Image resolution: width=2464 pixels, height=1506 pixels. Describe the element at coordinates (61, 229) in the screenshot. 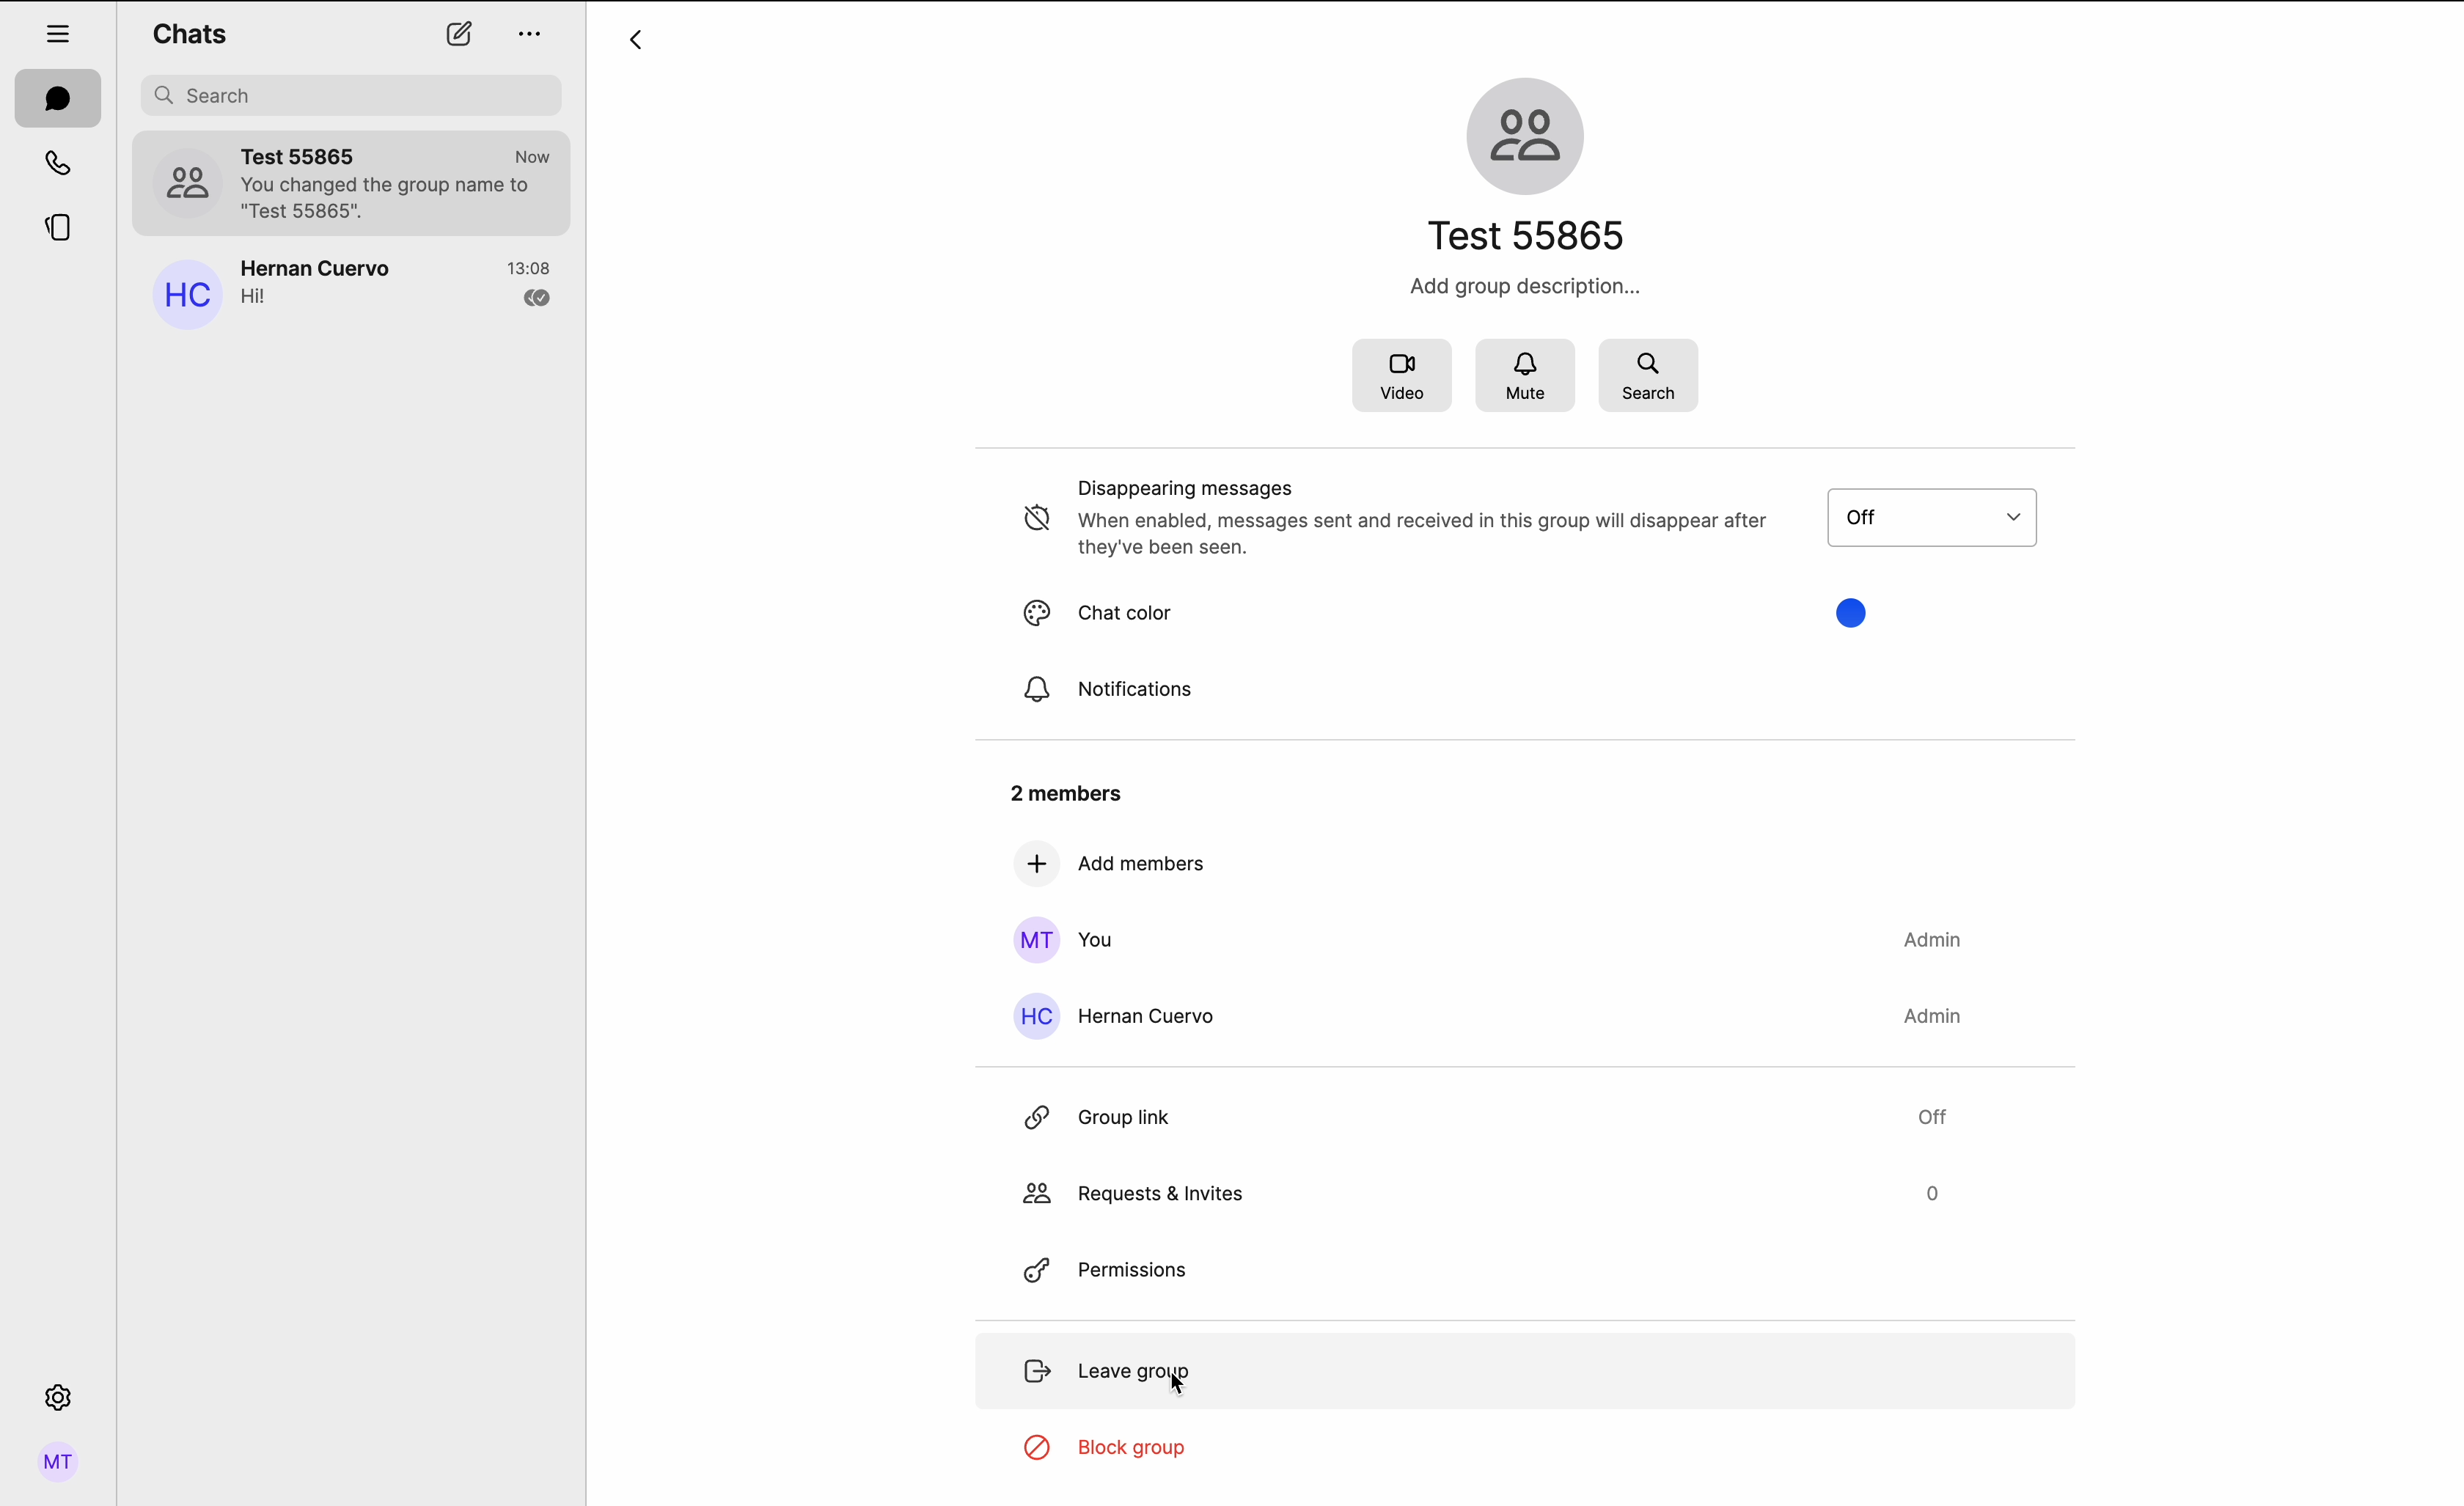

I see `threads` at that location.